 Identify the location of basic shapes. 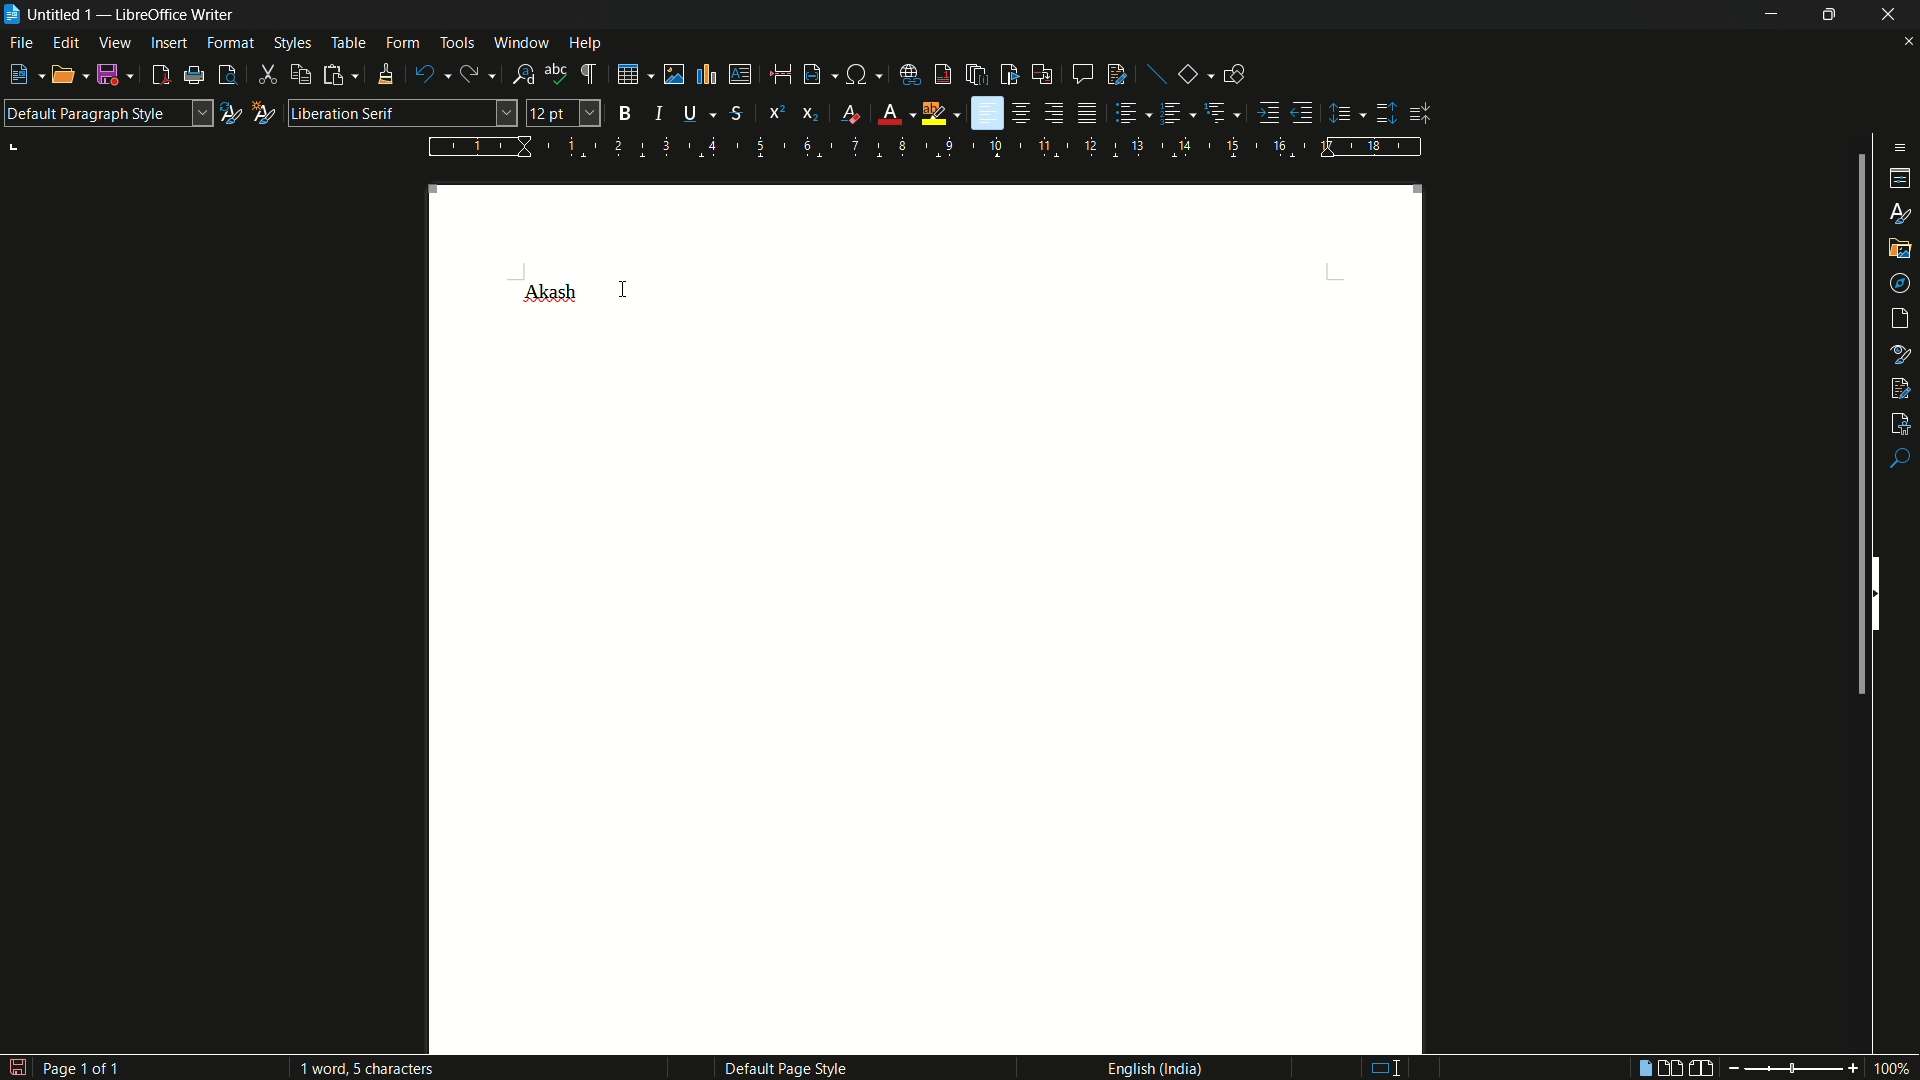
(1189, 75).